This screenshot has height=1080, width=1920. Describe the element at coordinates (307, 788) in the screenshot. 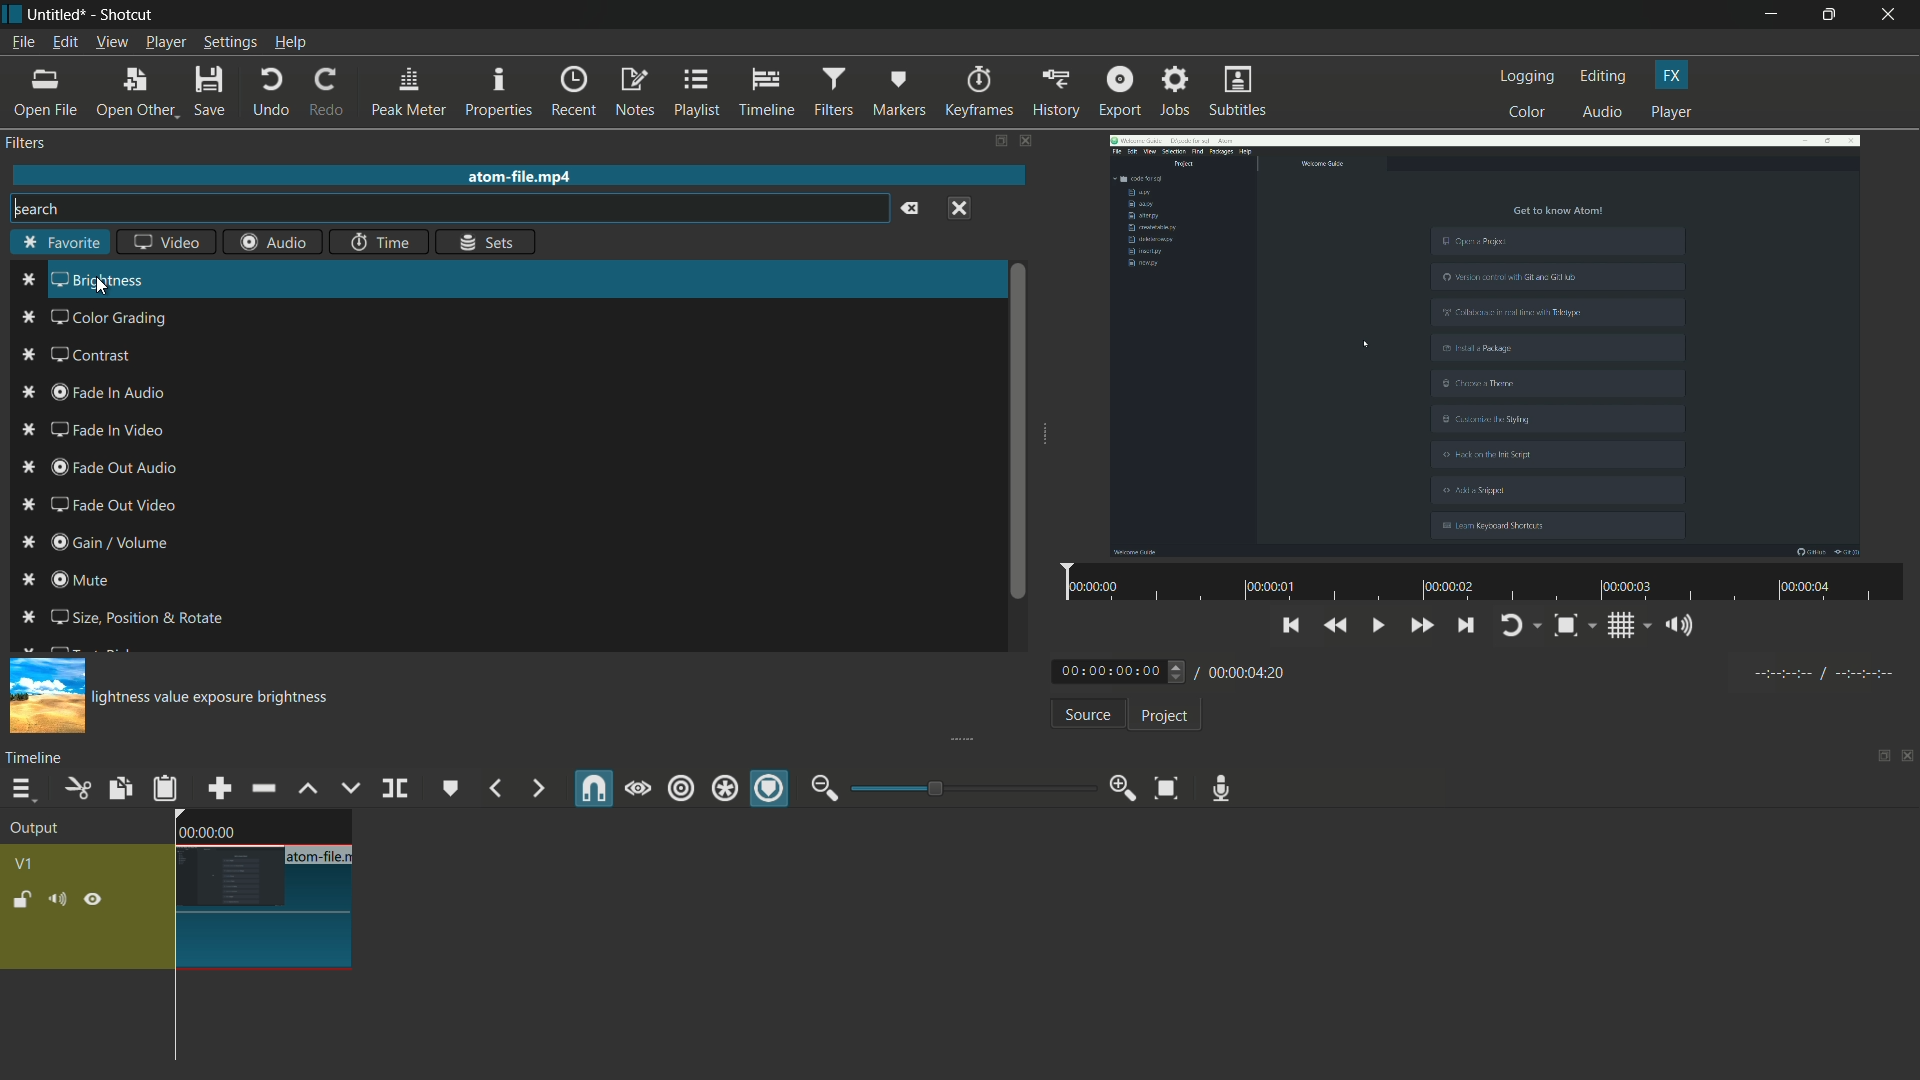

I see `lift` at that location.